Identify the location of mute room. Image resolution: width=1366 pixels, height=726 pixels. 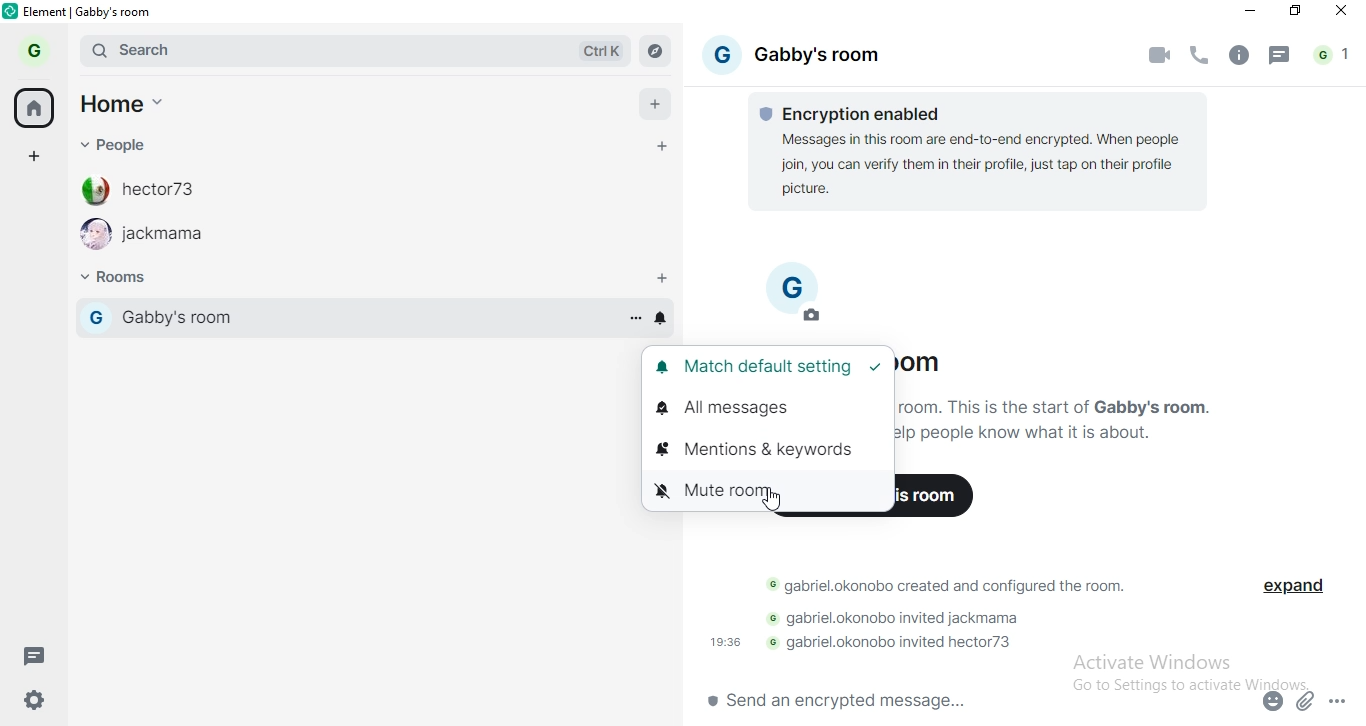
(758, 494).